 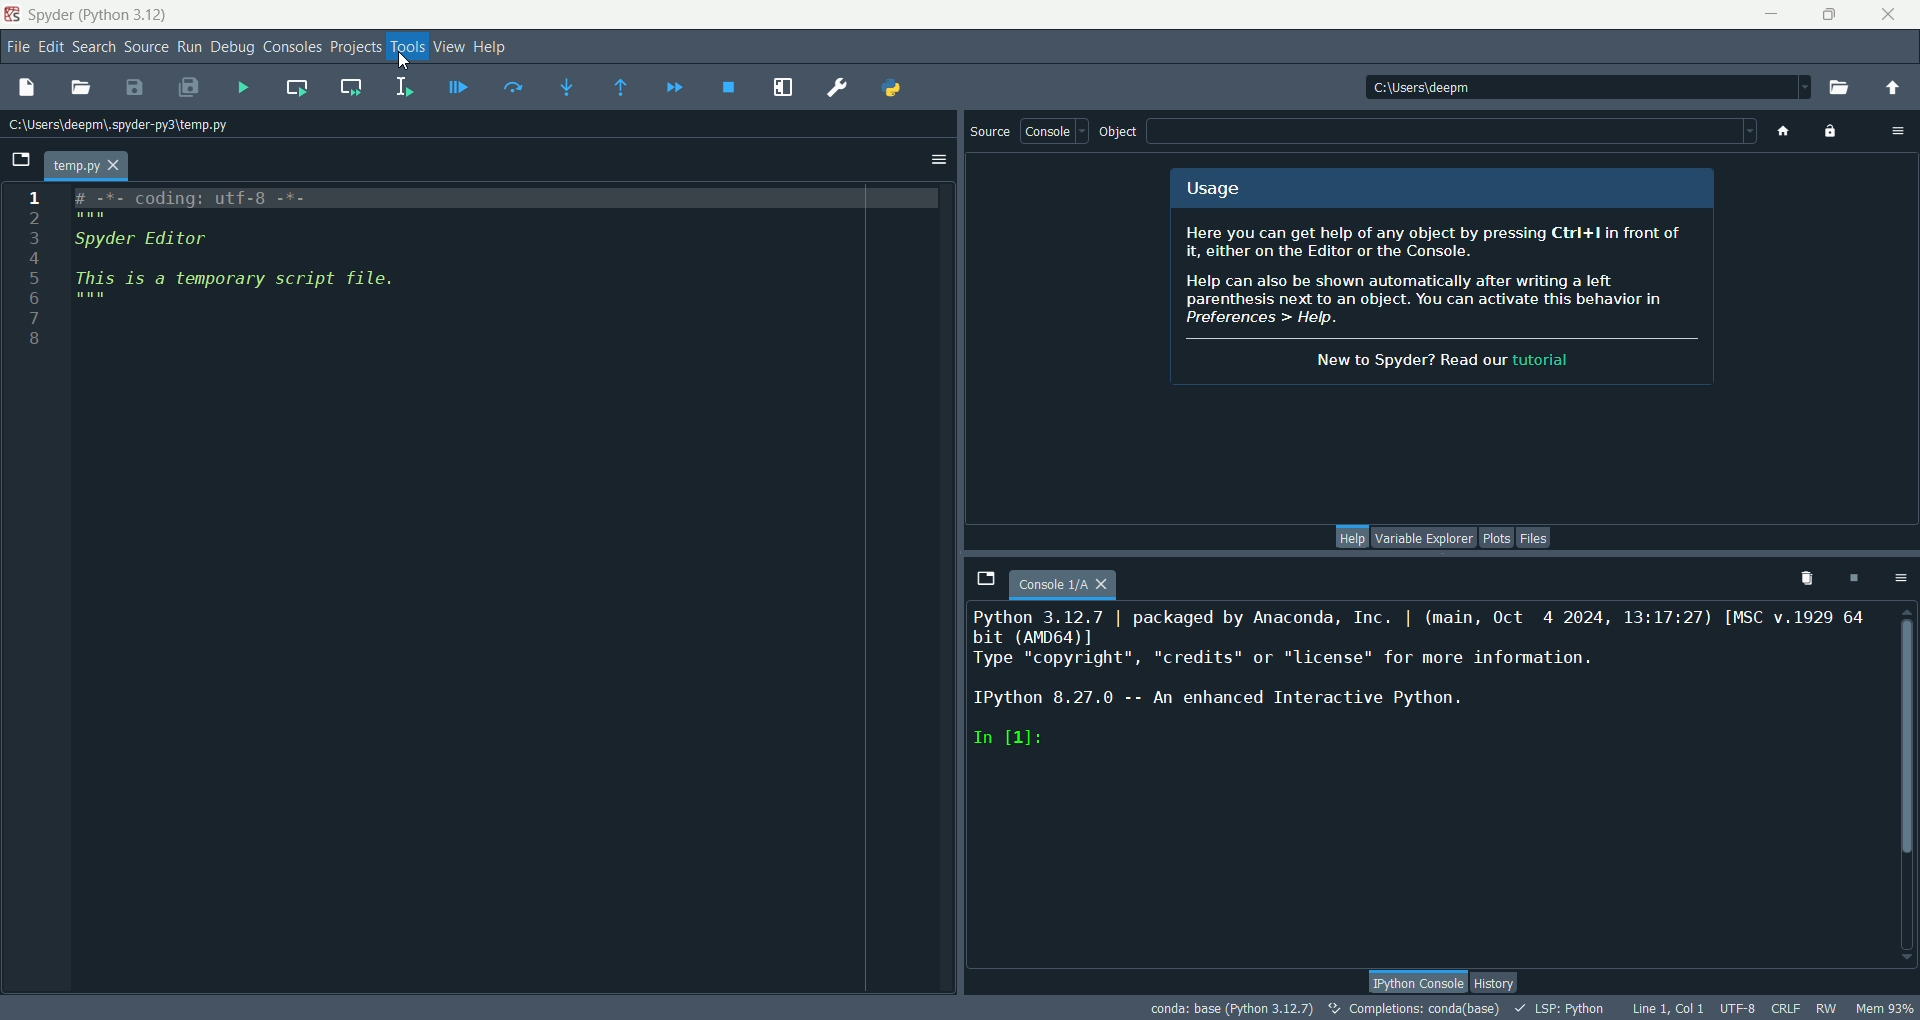 What do you see at coordinates (35, 275) in the screenshot?
I see `numbers` at bounding box center [35, 275].